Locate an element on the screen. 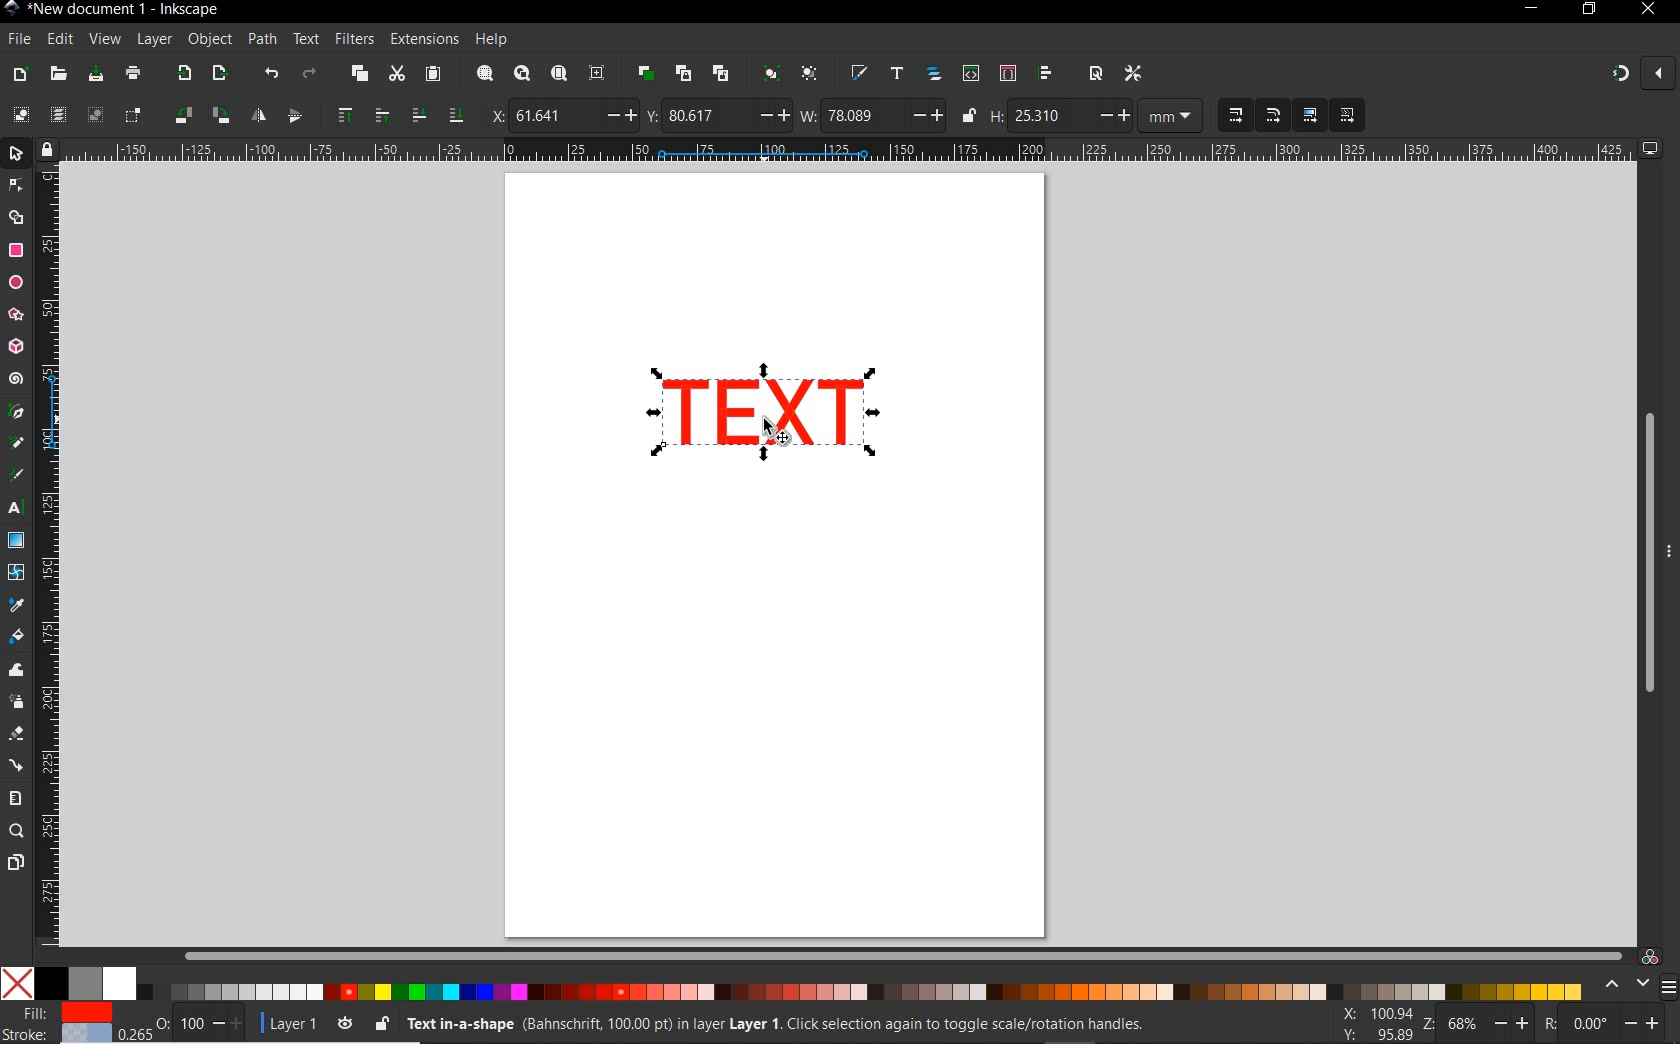 The image size is (1680, 1044). layer is located at coordinates (155, 40).